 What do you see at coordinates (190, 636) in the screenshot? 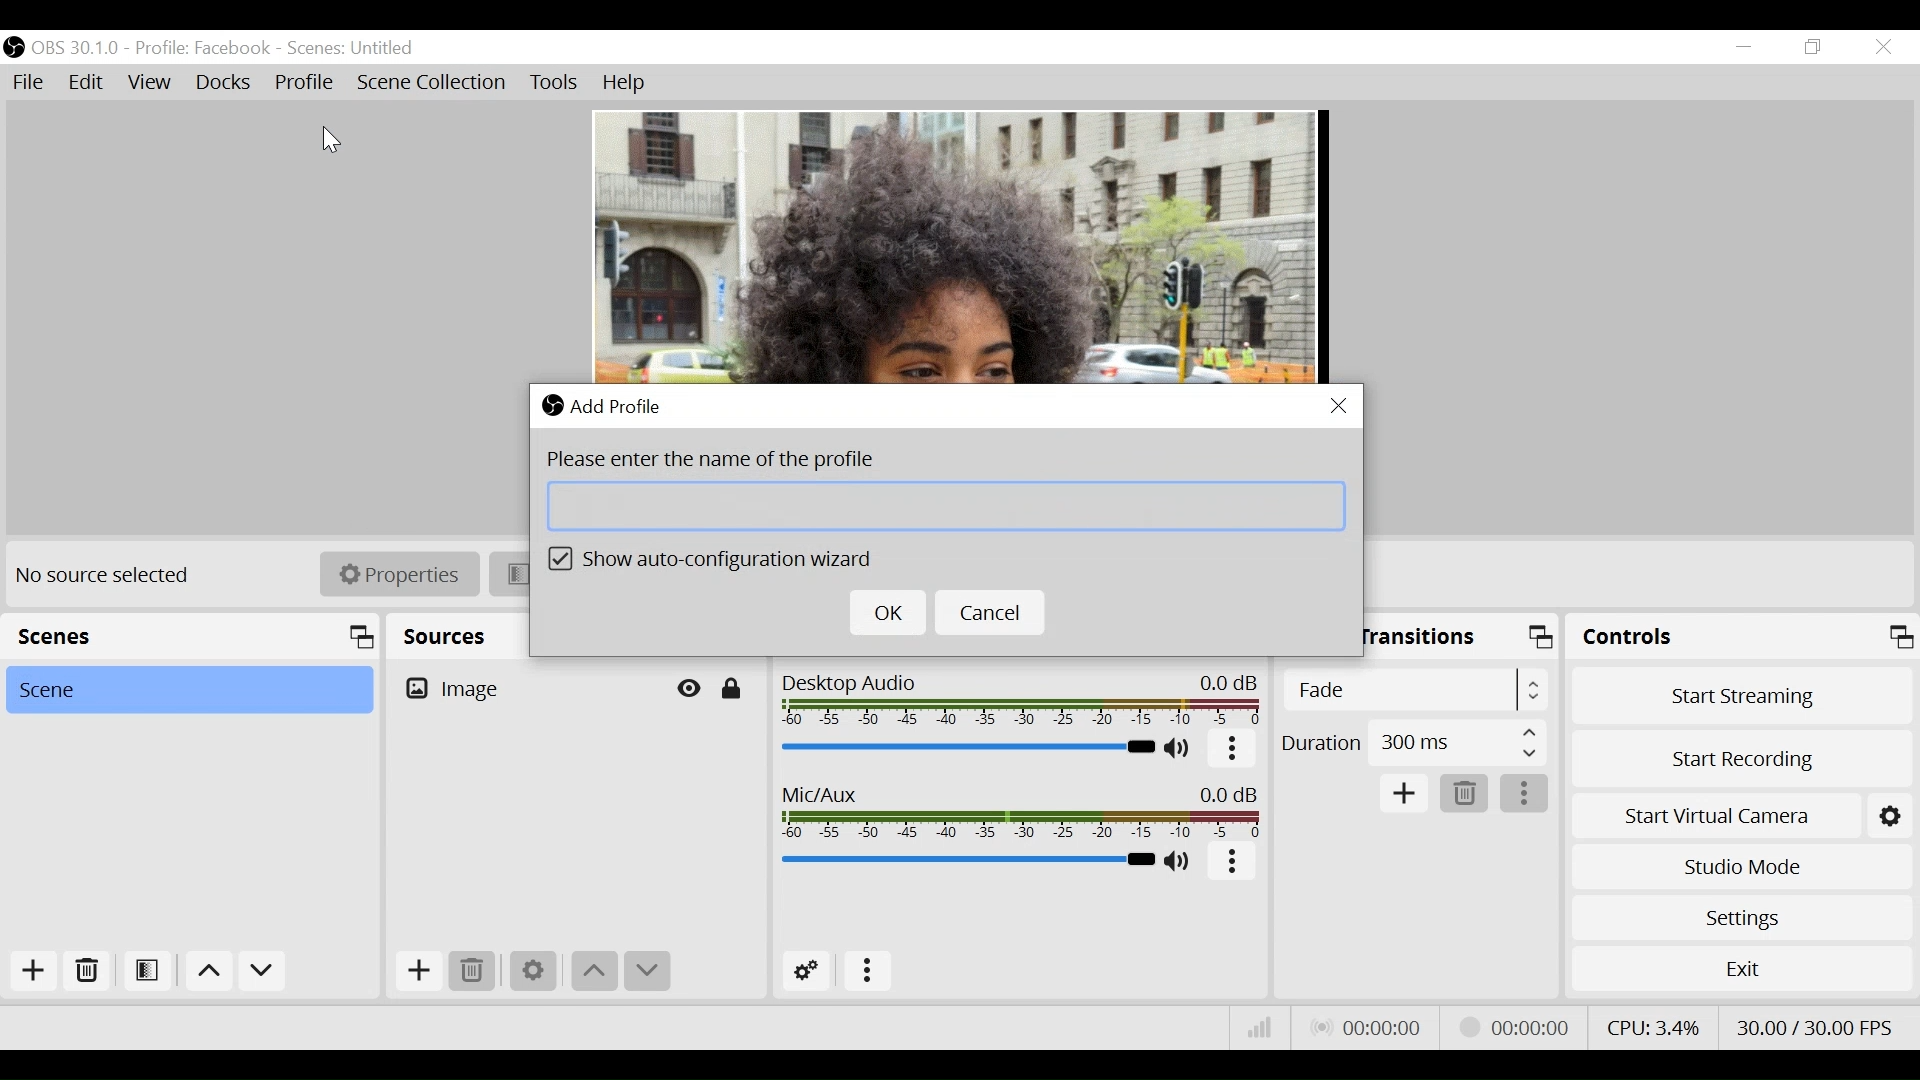
I see `Scenes Panel` at bounding box center [190, 636].